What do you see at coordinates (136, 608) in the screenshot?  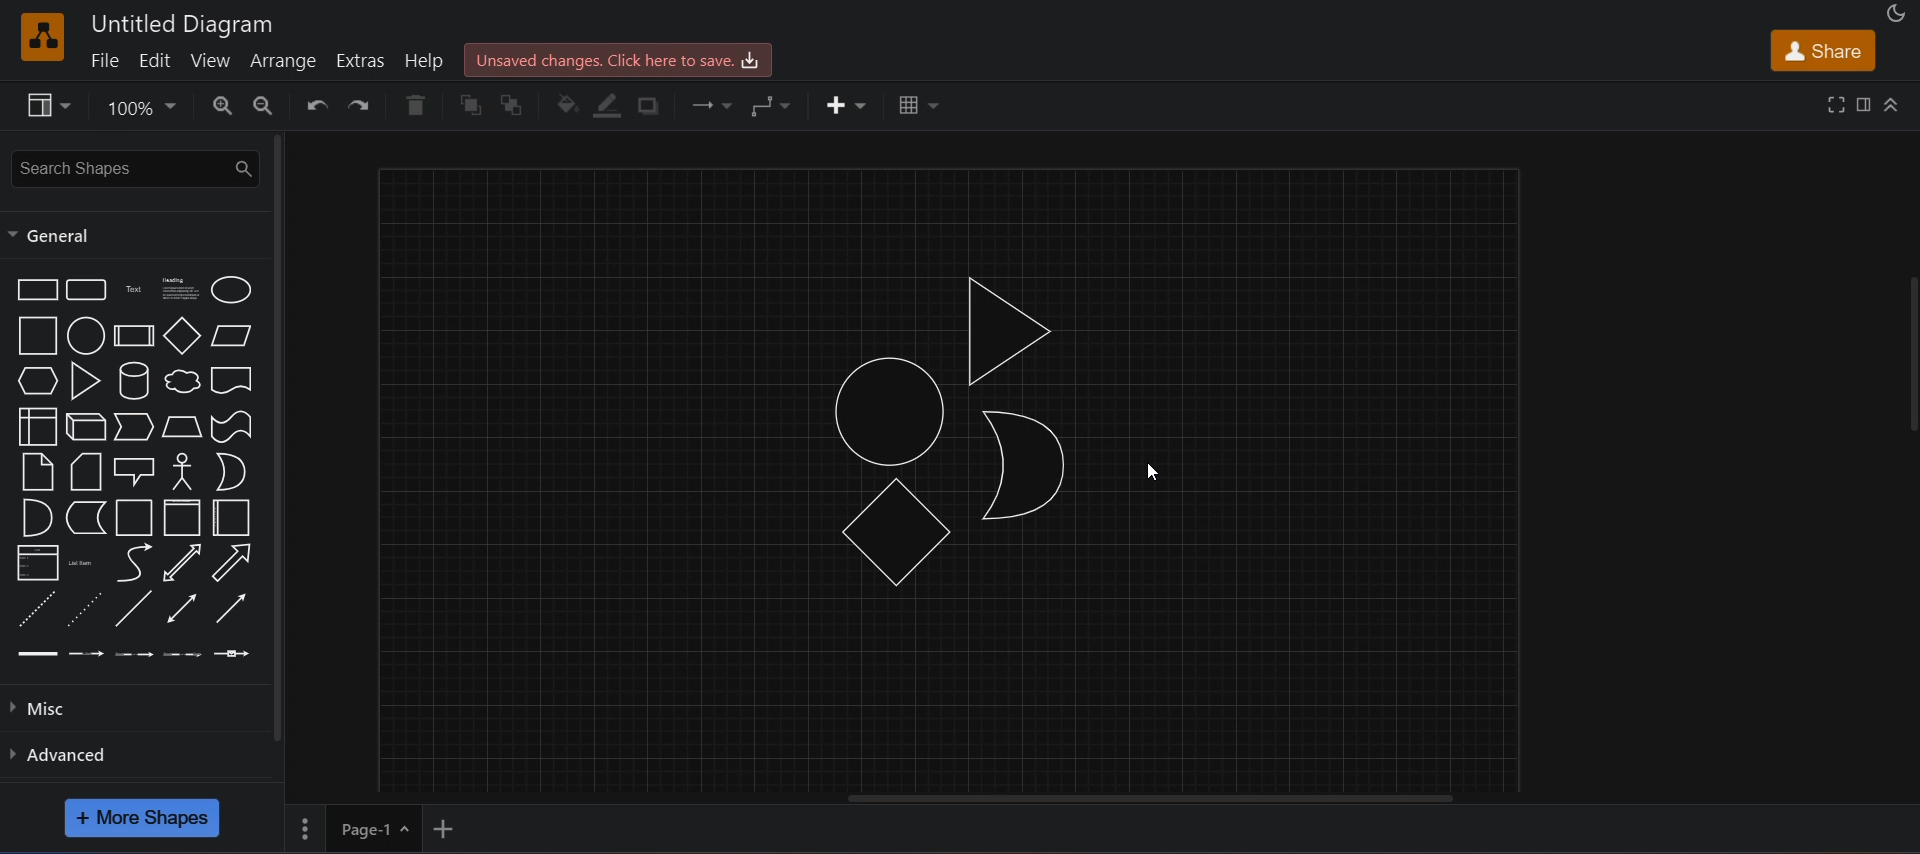 I see `line` at bounding box center [136, 608].